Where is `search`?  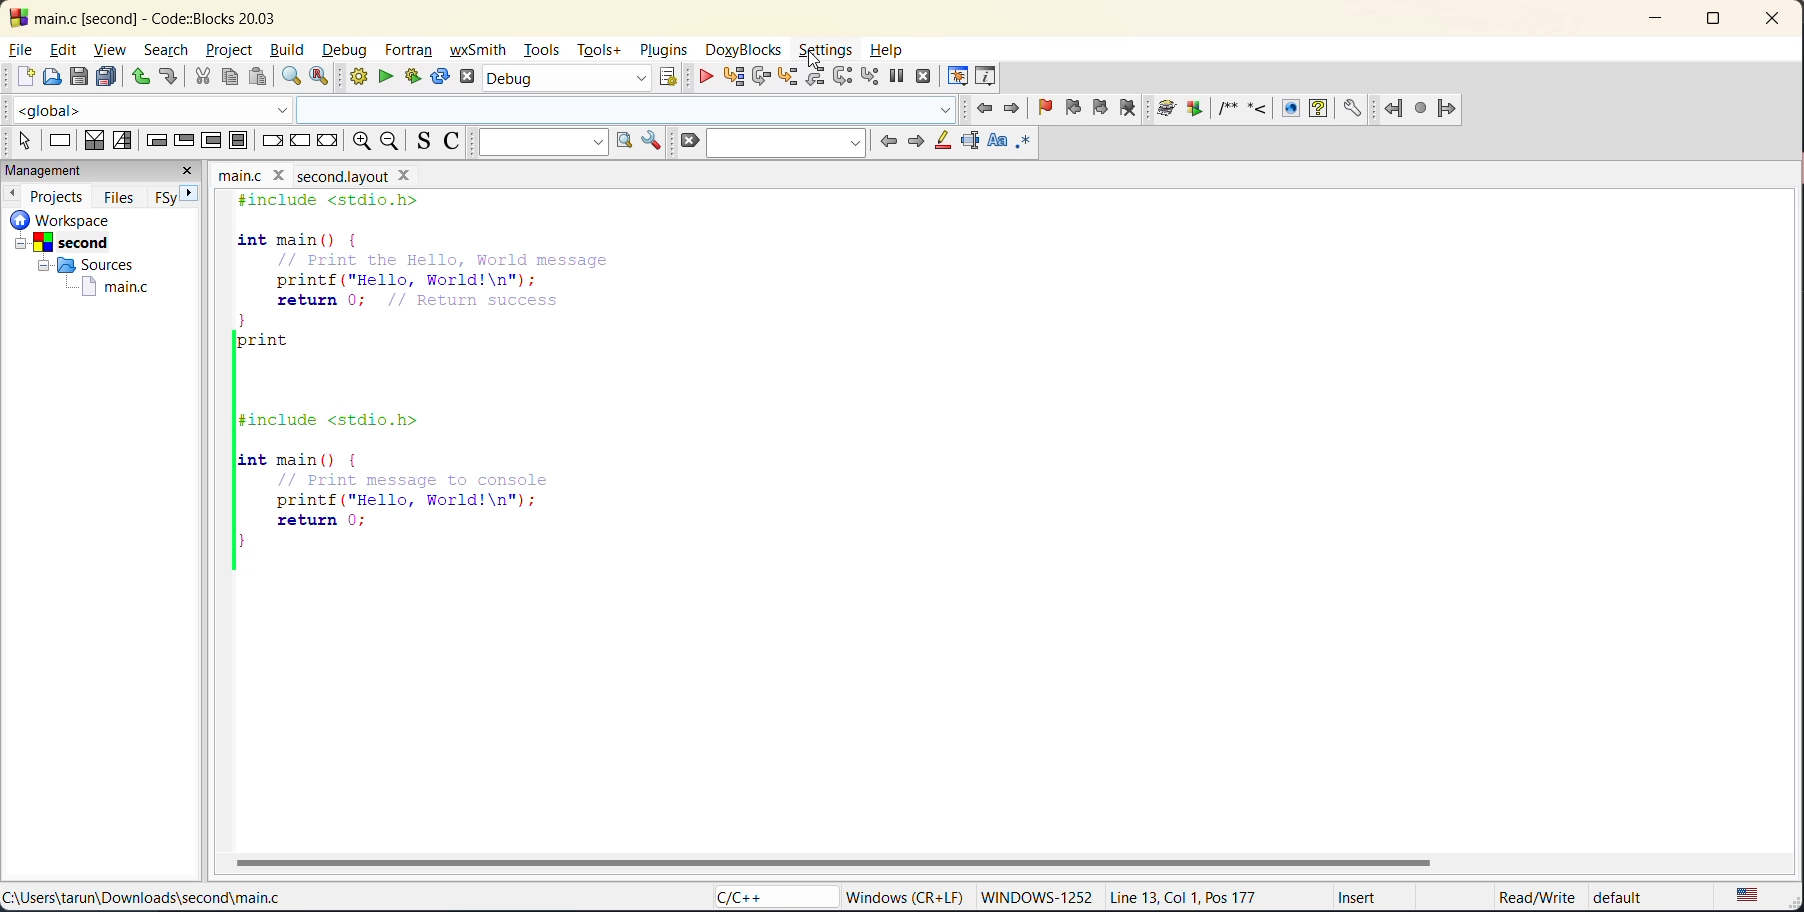 search is located at coordinates (784, 141).